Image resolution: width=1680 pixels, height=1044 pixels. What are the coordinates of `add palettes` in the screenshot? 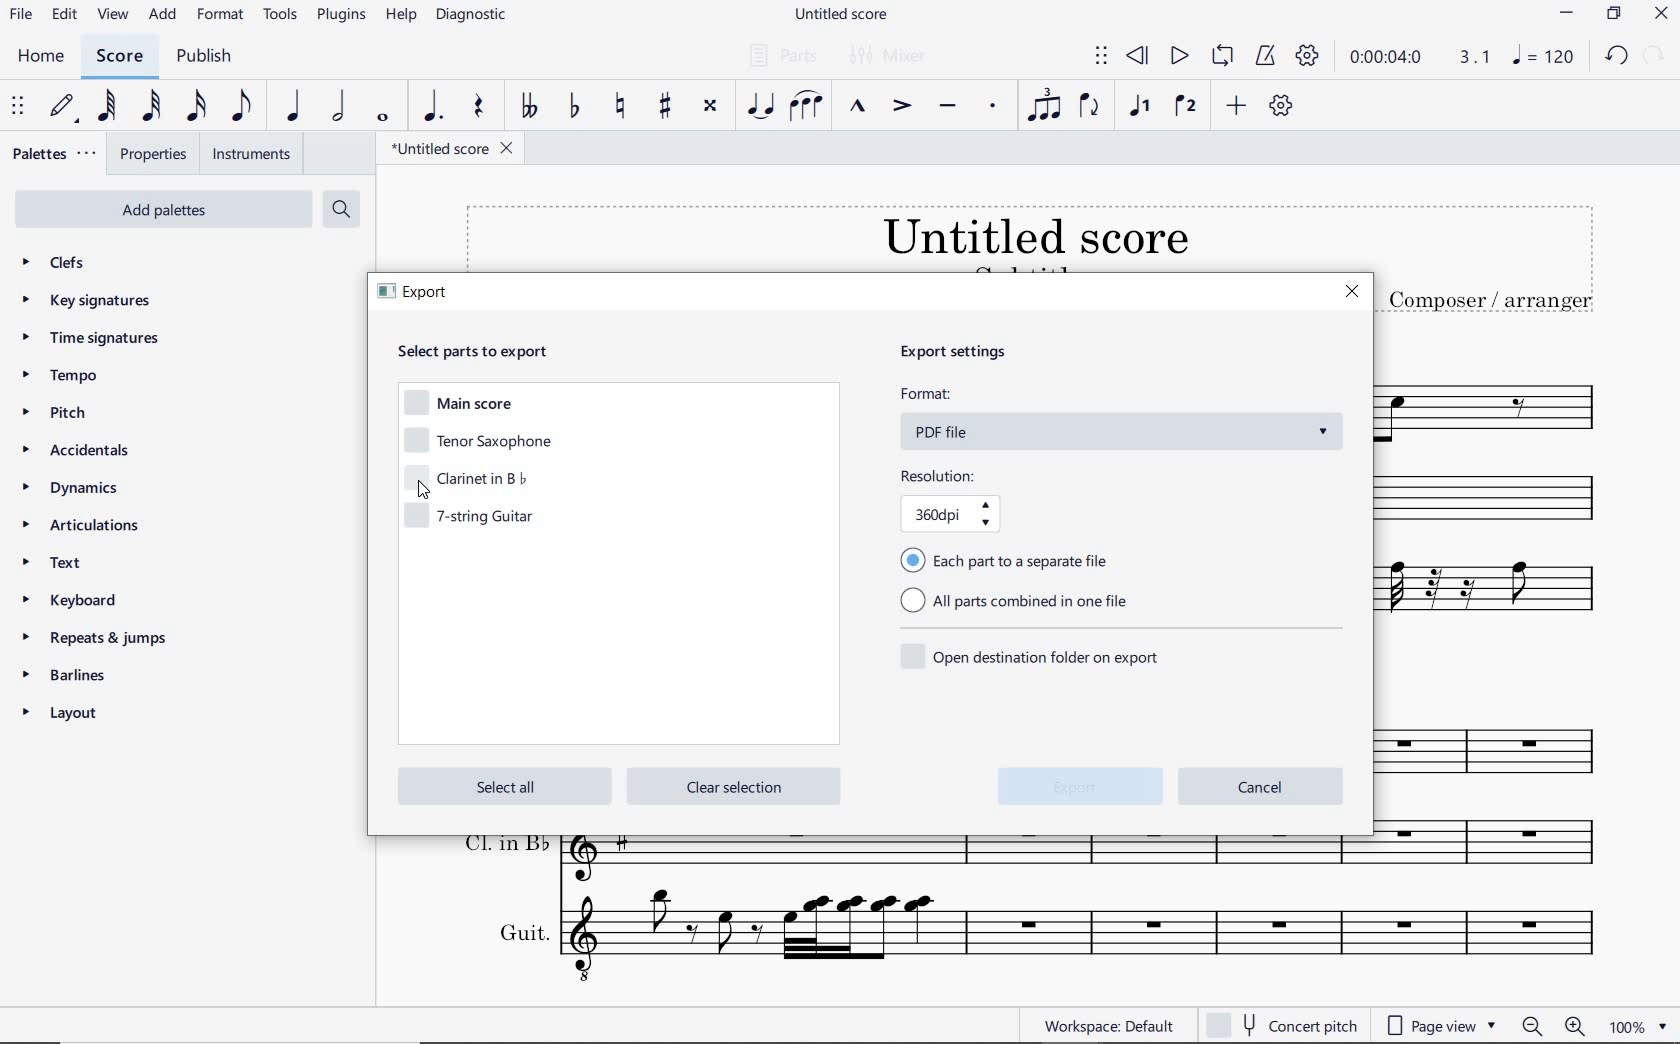 It's located at (160, 209).